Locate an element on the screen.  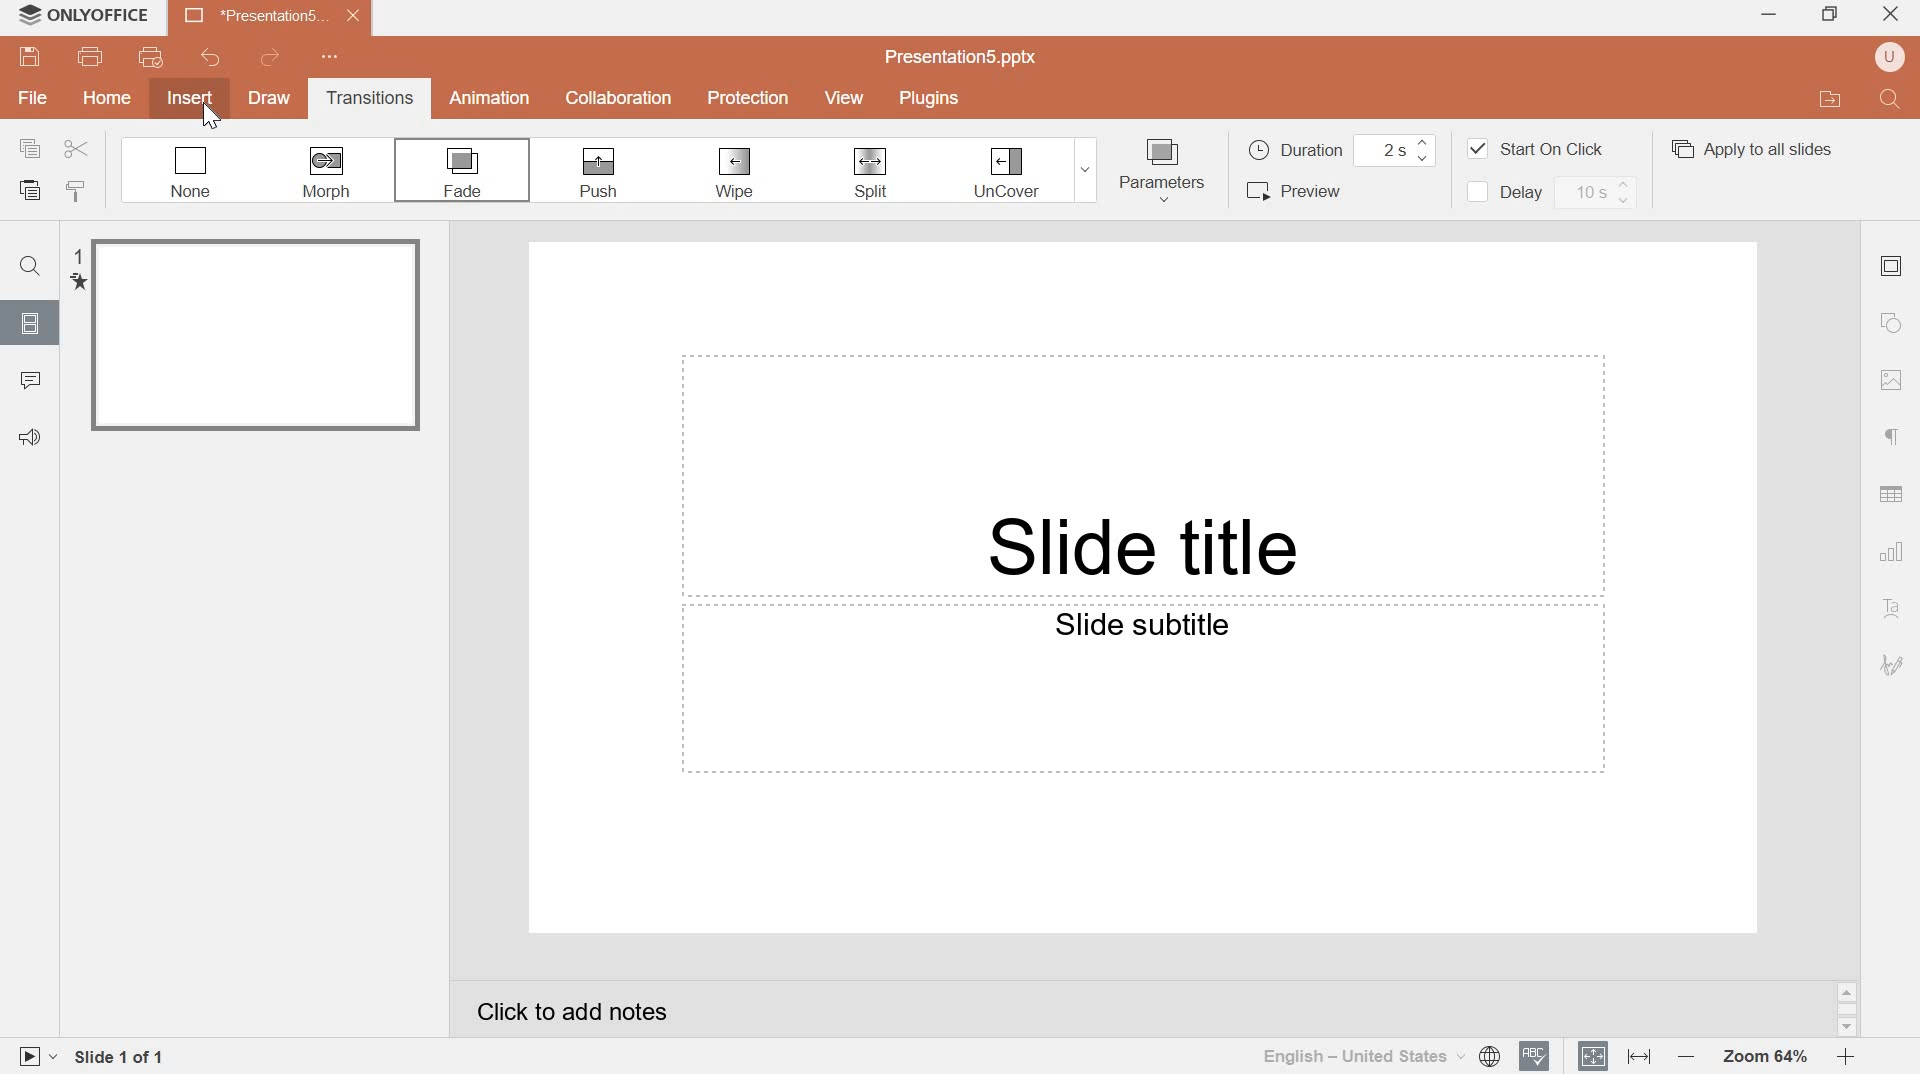
Presentation5.pptx is located at coordinates (963, 55).